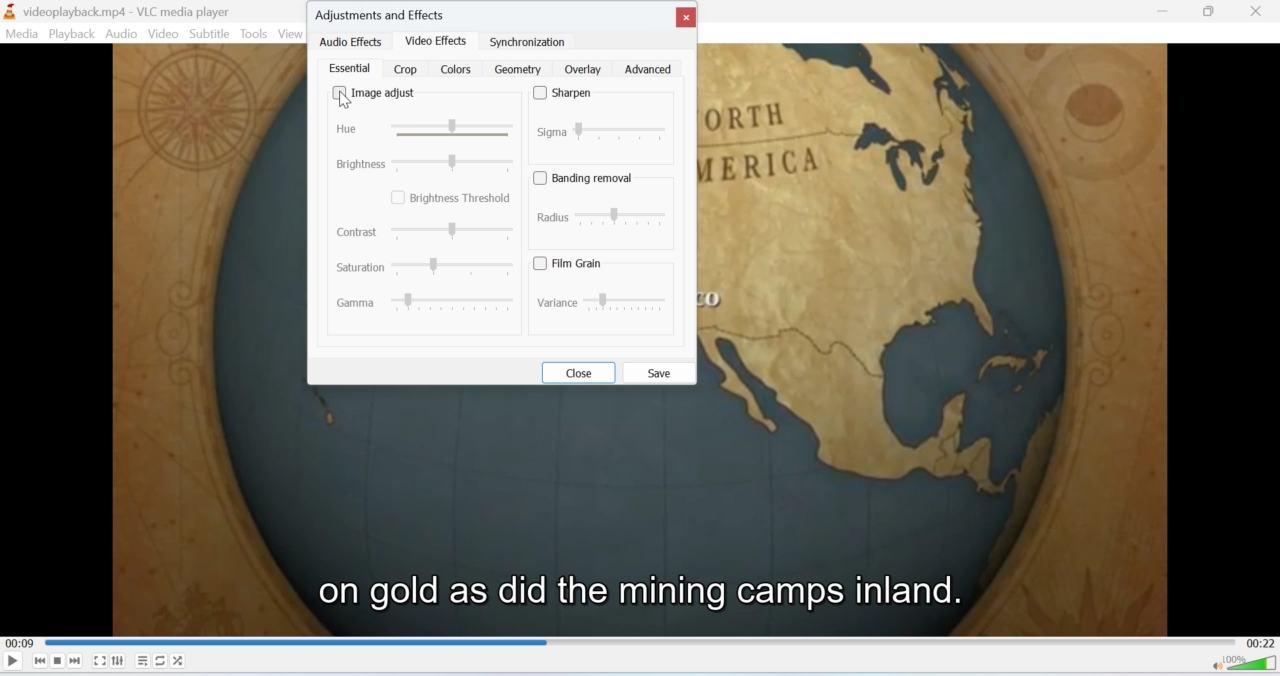  I want to click on geometry, so click(518, 68).